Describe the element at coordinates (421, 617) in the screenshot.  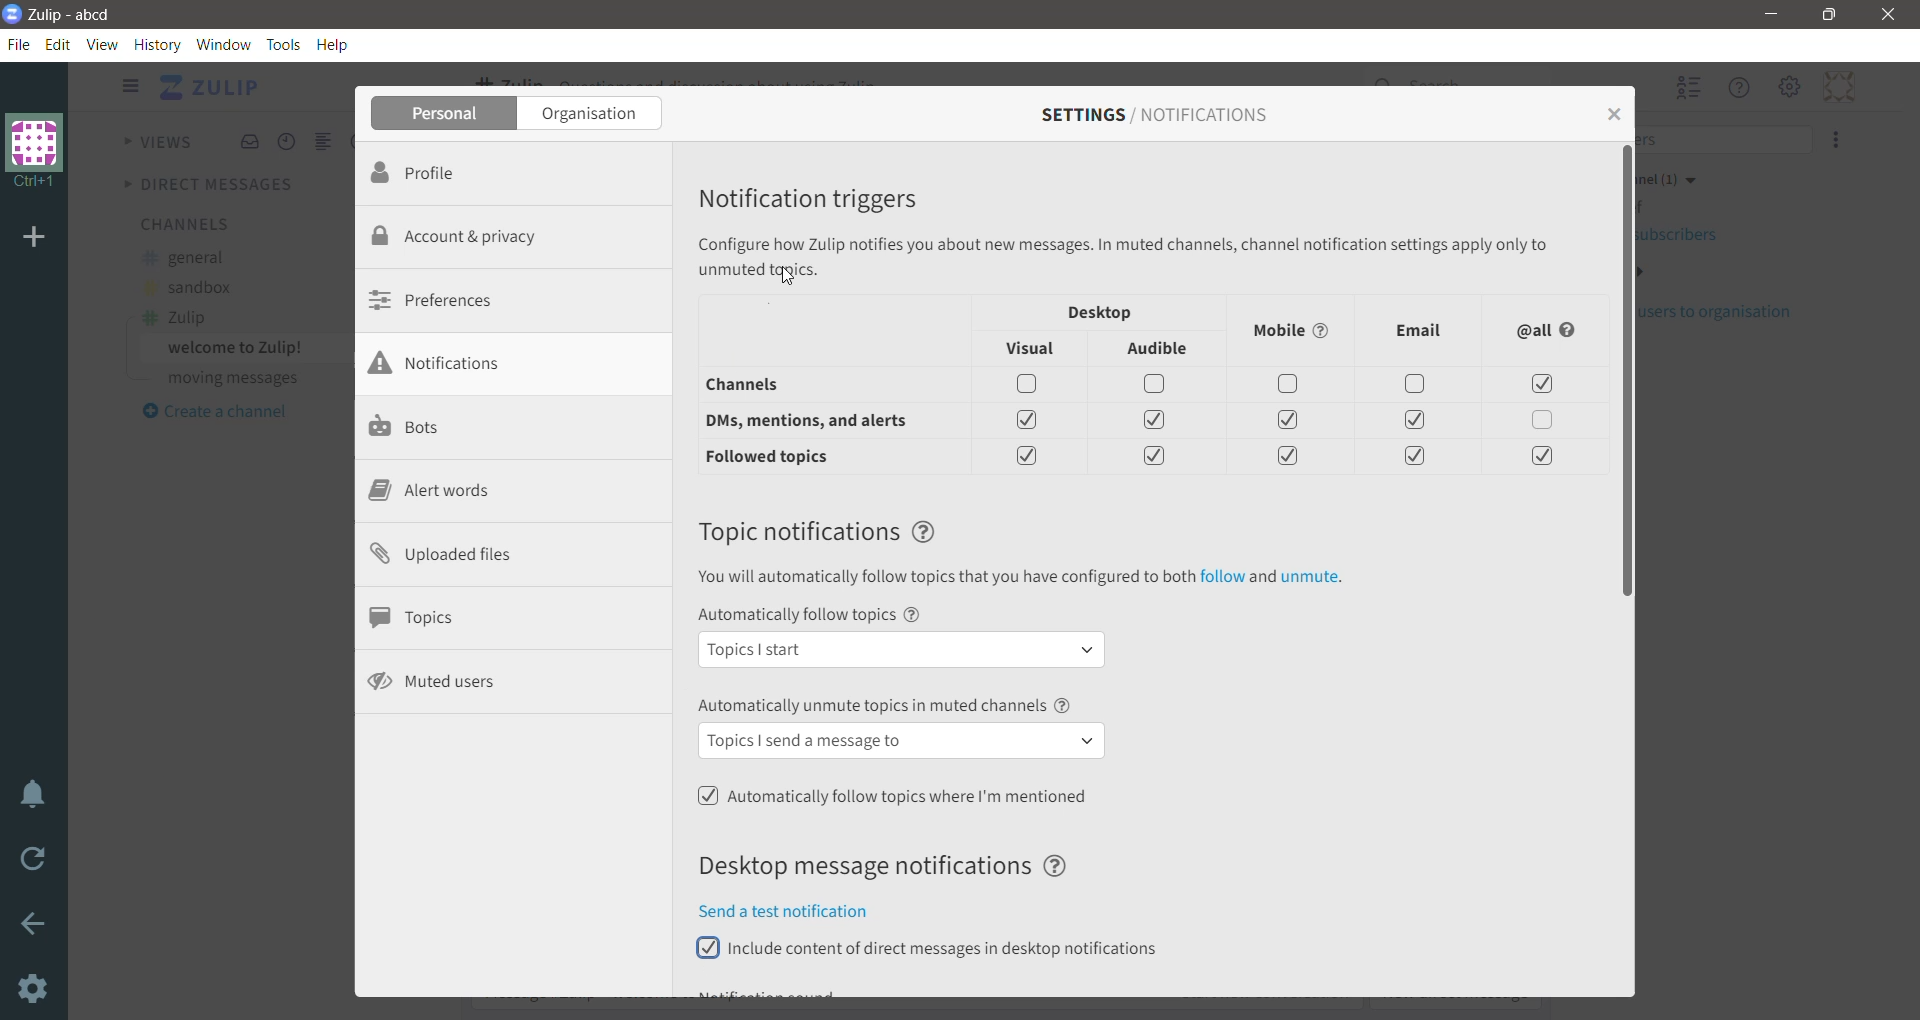
I see `Topics` at that location.